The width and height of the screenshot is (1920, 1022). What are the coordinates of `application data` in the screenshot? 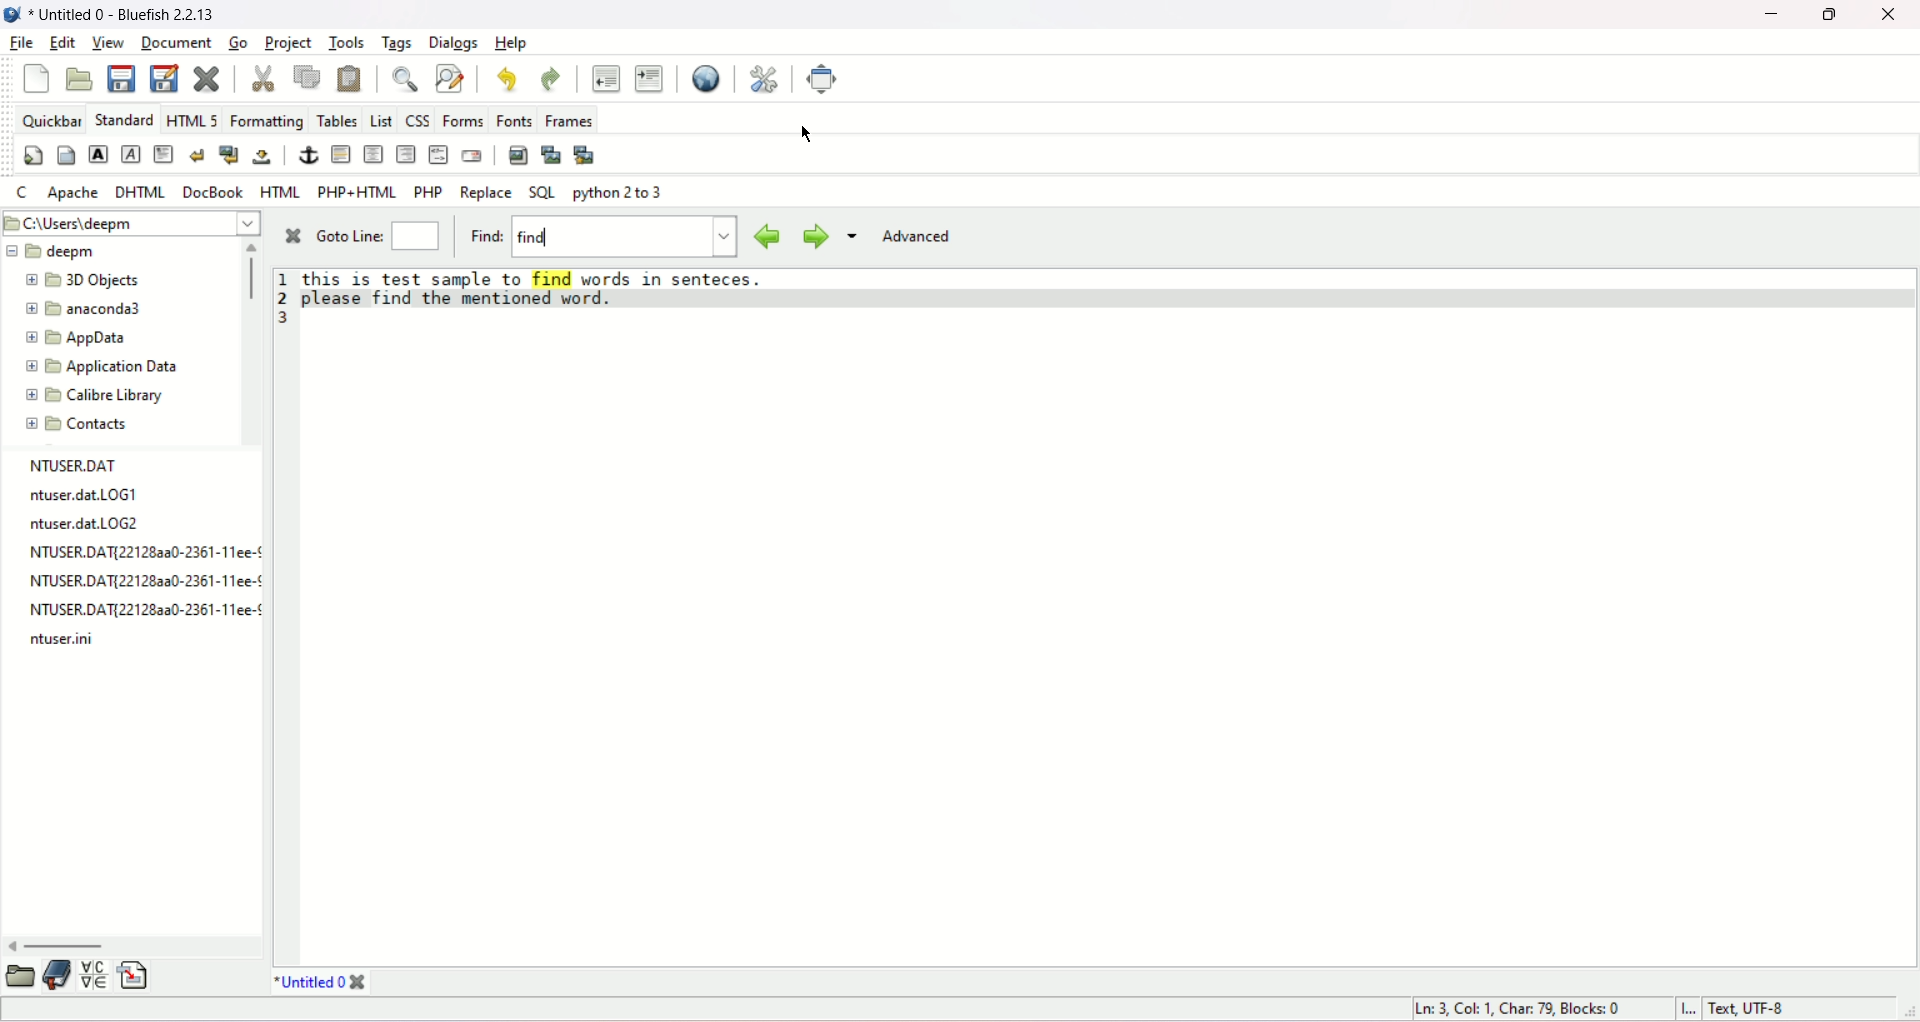 It's located at (106, 366).